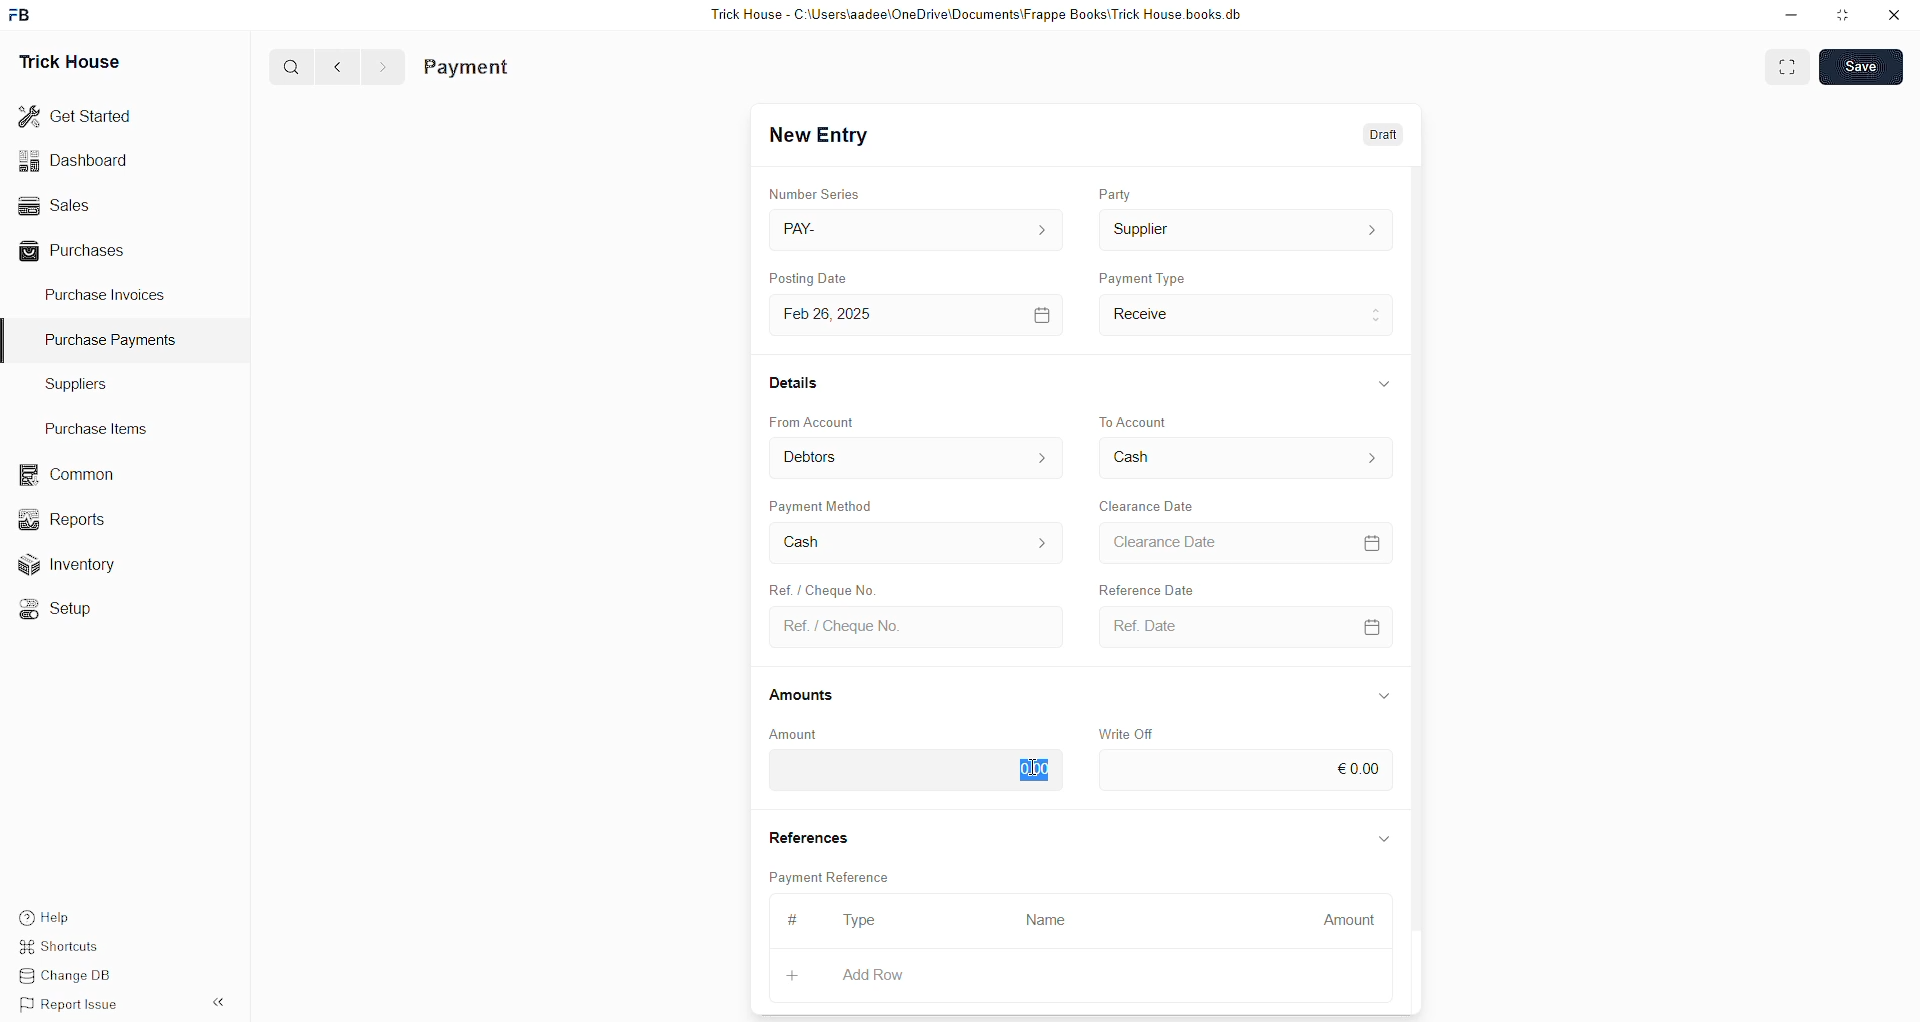  What do you see at coordinates (829, 876) in the screenshot?
I see `Payment Reference` at bounding box center [829, 876].